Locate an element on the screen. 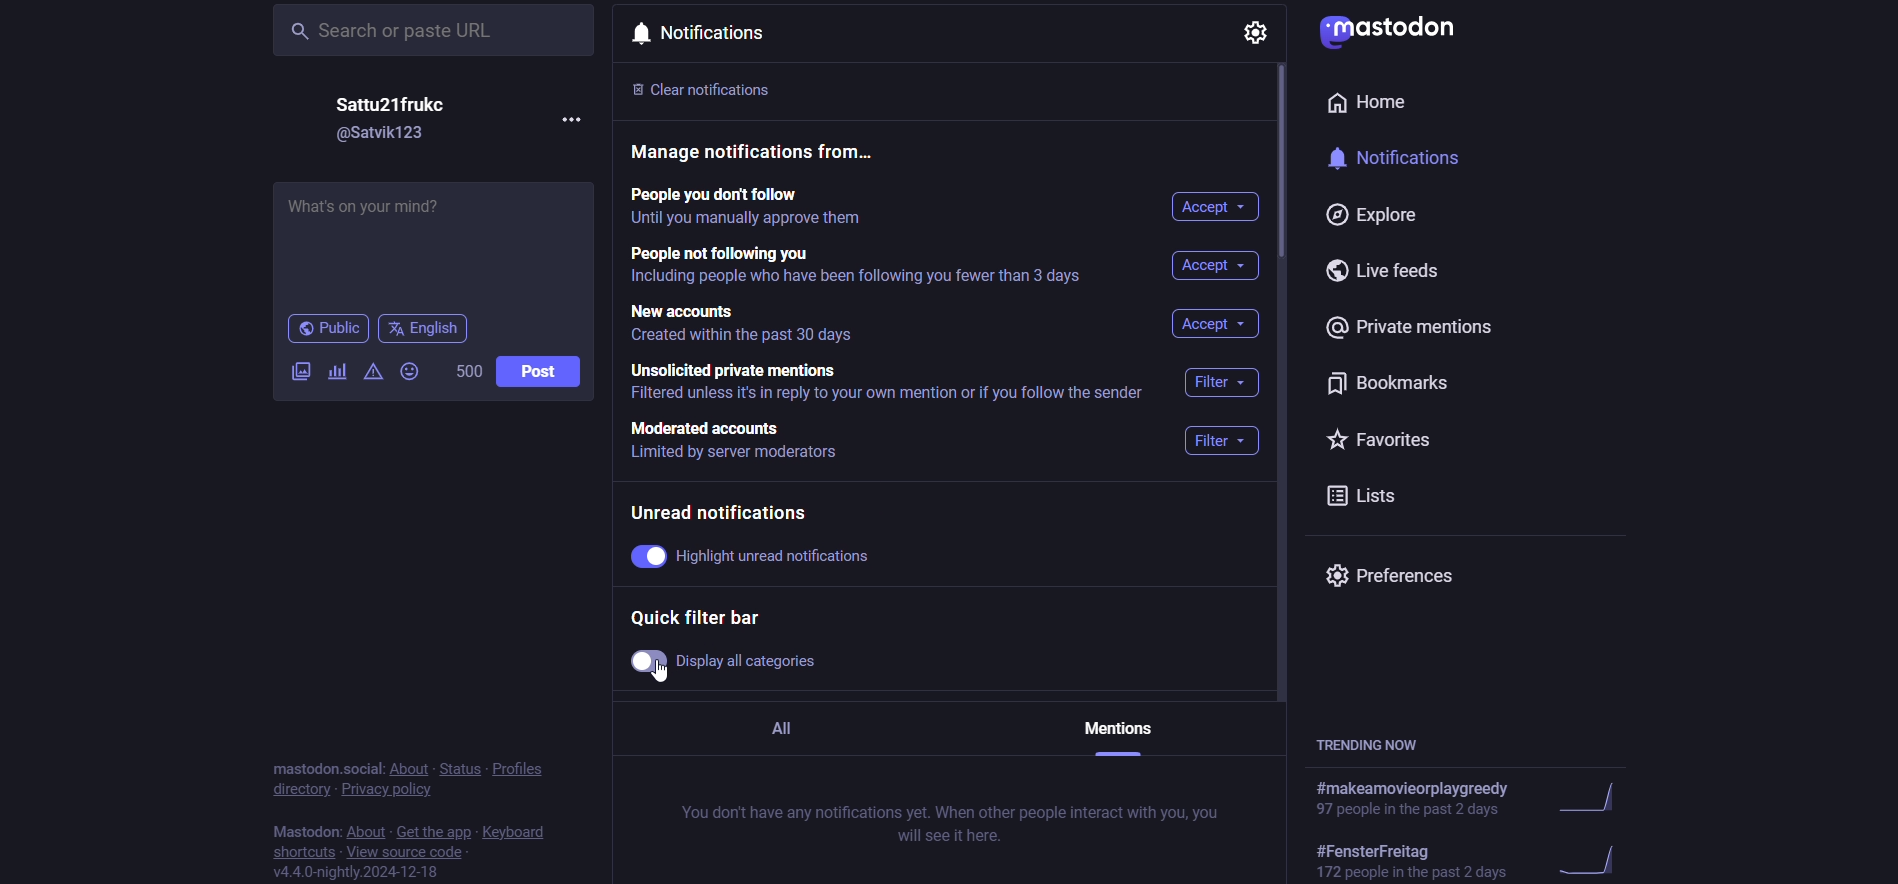 This screenshot has width=1898, height=884. @Satvik123 is located at coordinates (384, 138).